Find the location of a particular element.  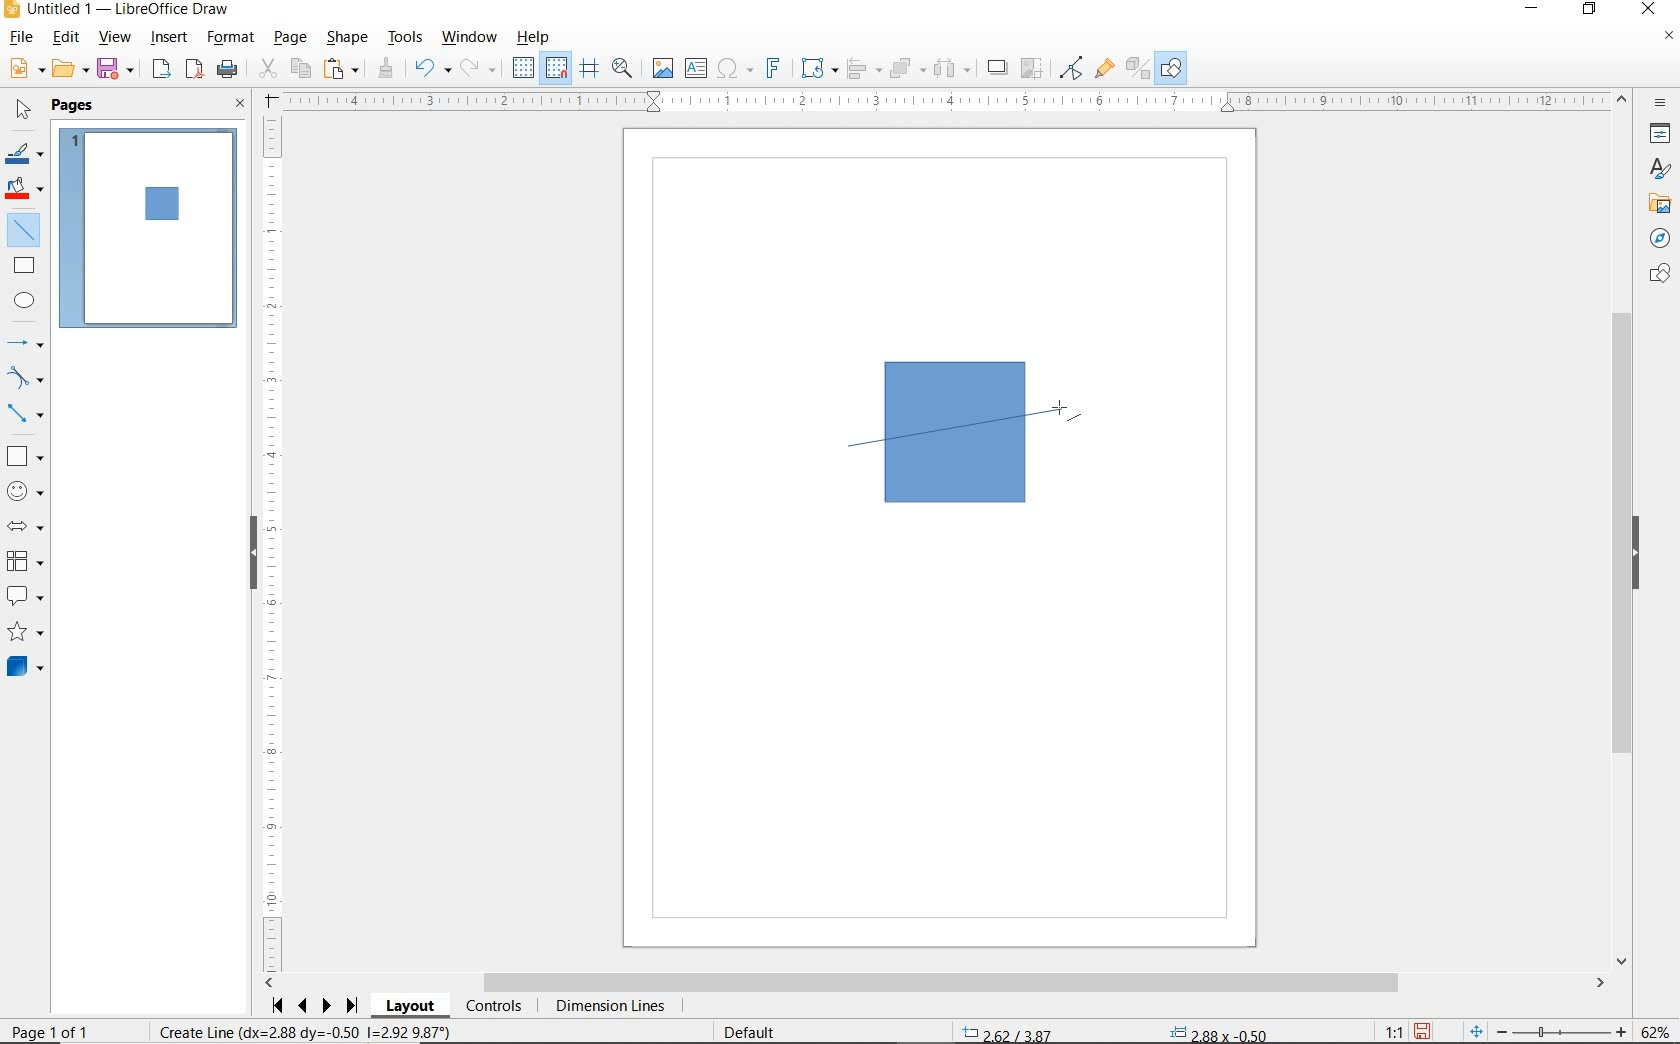

FORMAT is located at coordinates (231, 39).